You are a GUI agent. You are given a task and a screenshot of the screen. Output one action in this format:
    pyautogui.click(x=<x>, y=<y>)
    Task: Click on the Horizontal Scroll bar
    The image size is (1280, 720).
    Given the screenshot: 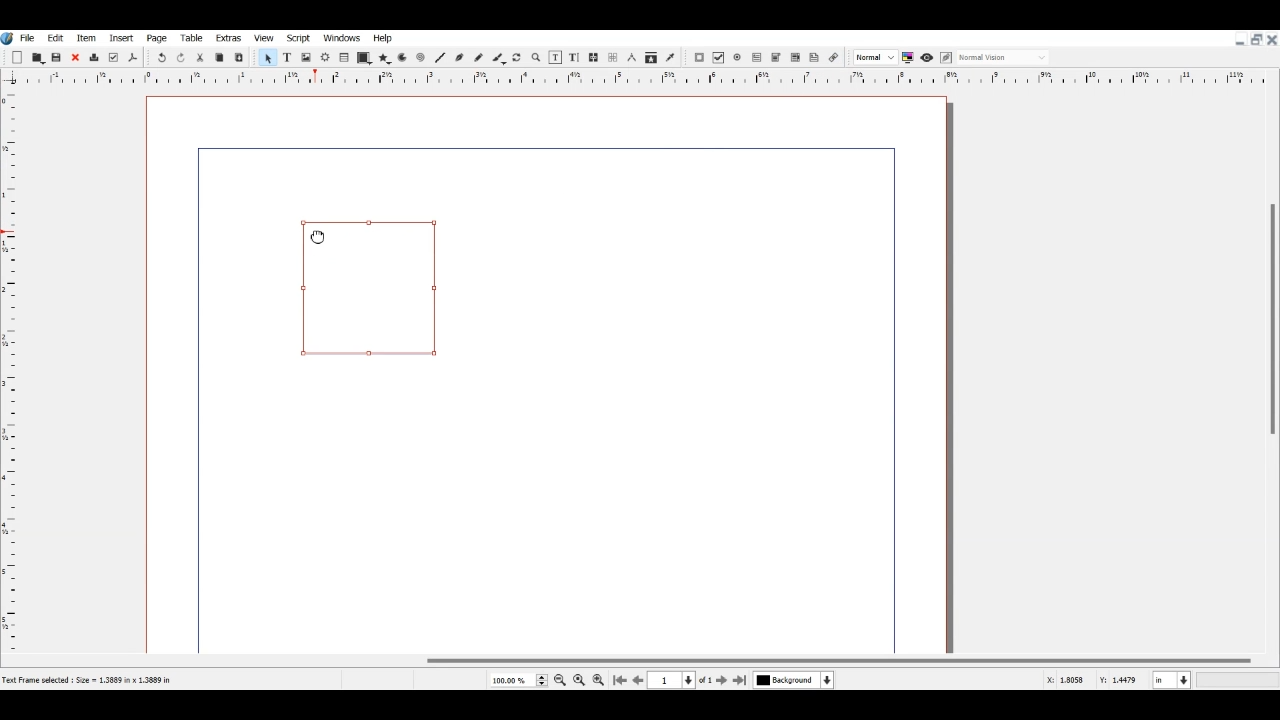 What is the action you would take?
    pyautogui.click(x=640, y=661)
    